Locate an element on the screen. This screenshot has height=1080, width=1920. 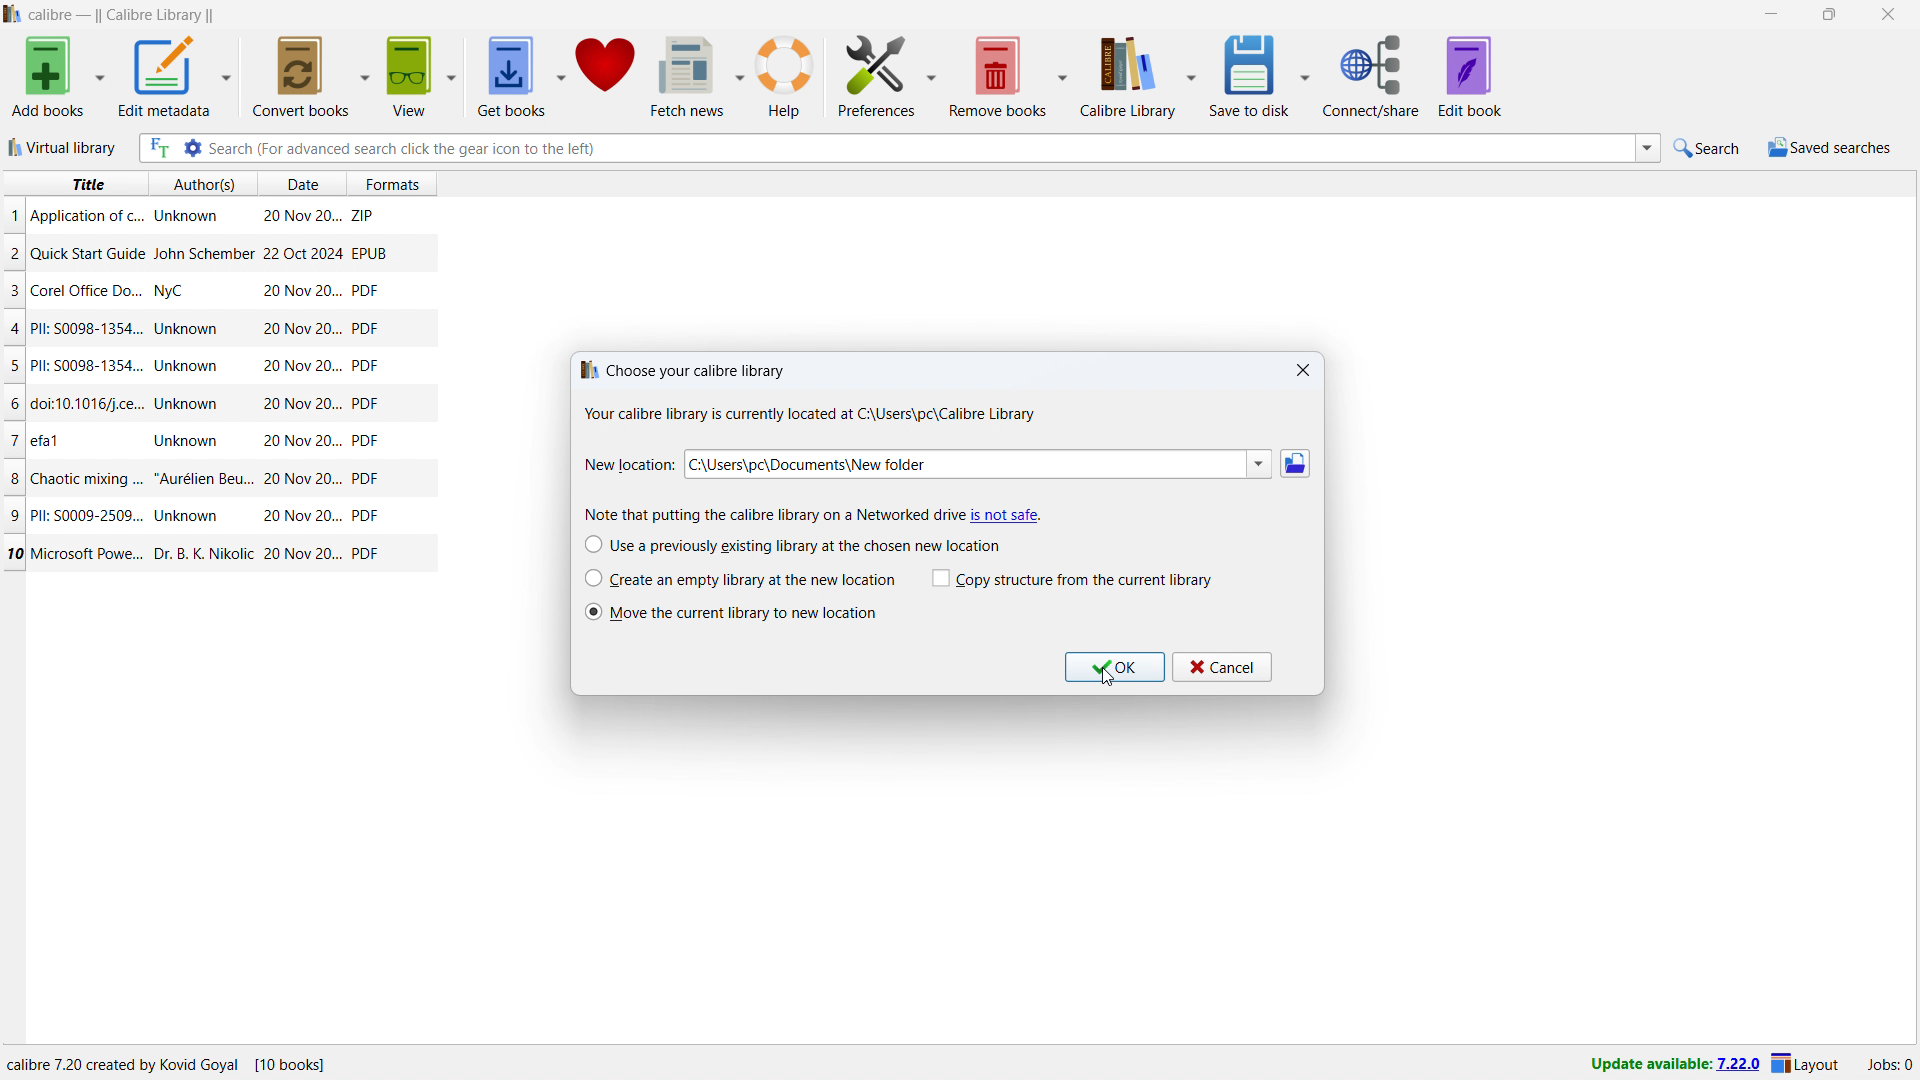
remove books is located at coordinates (998, 76).